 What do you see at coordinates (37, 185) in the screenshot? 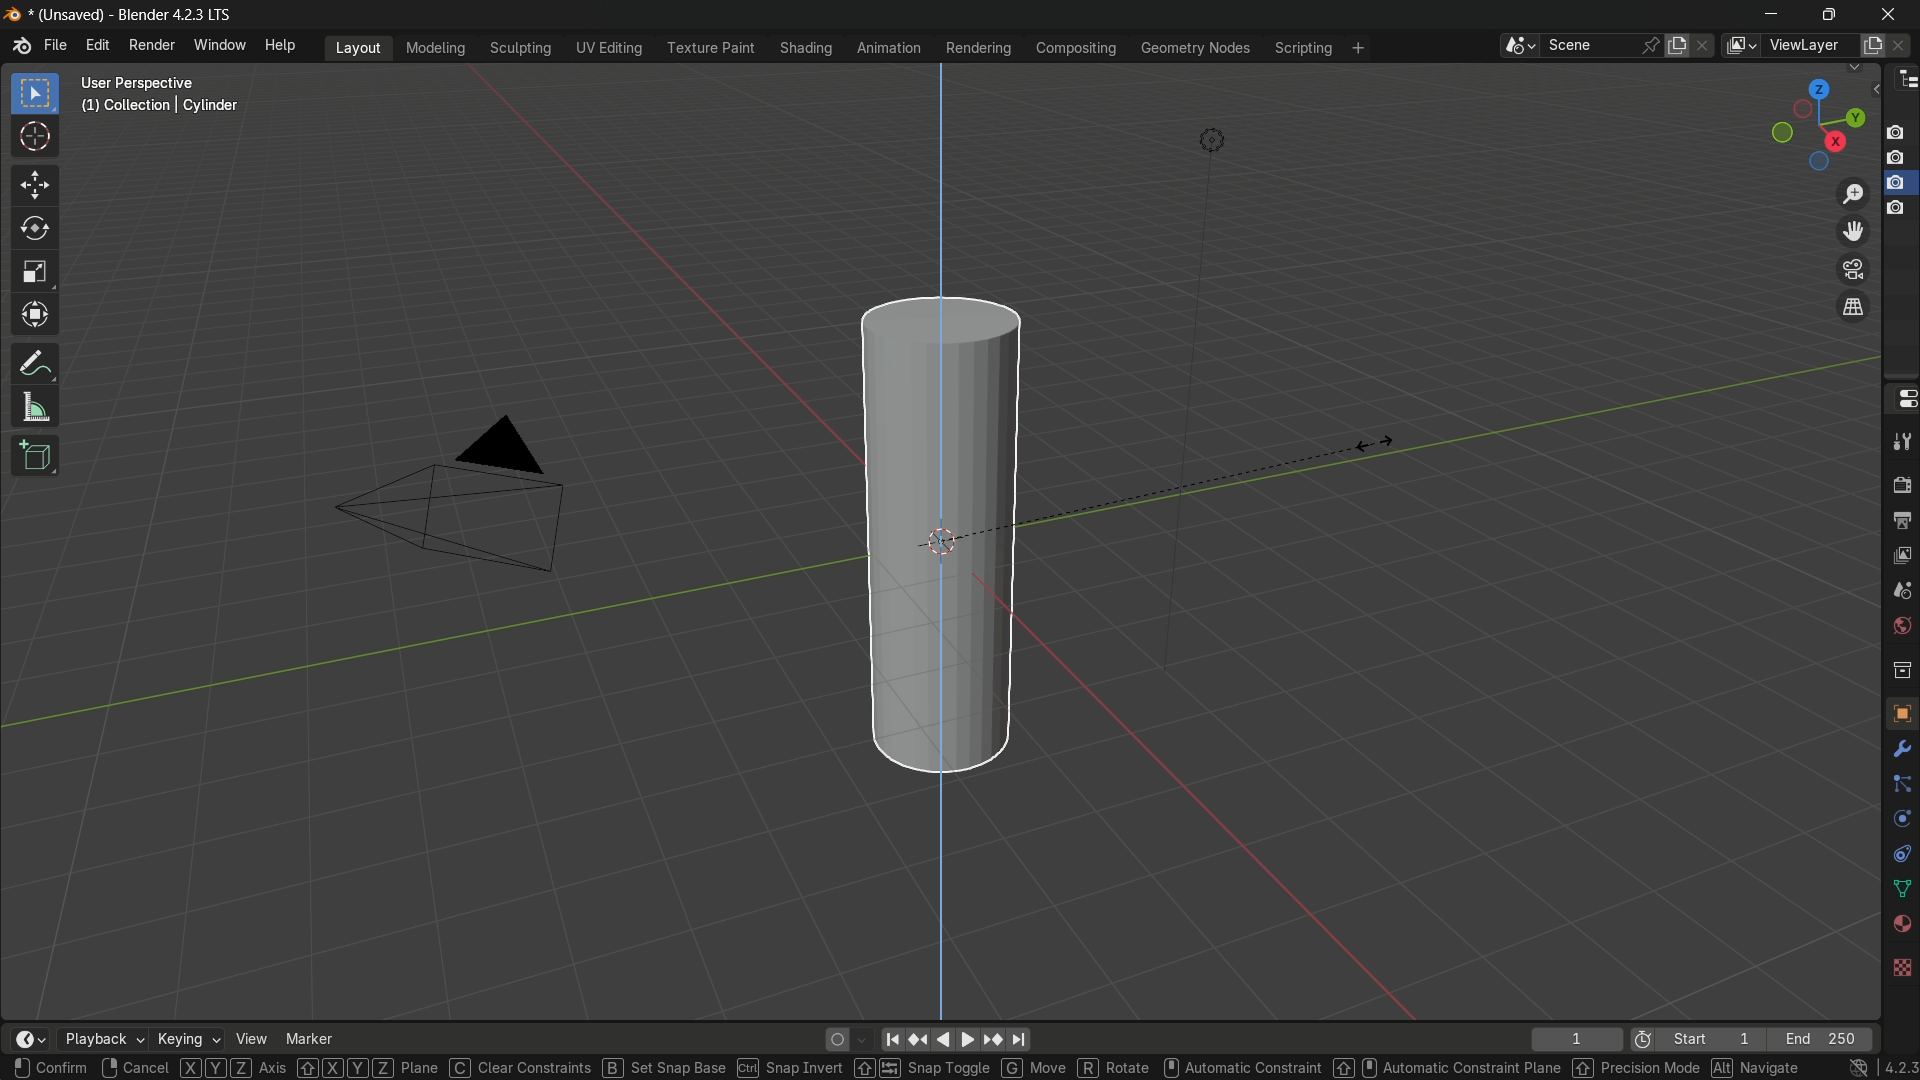
I see `move` at bounding box center [37, 185].